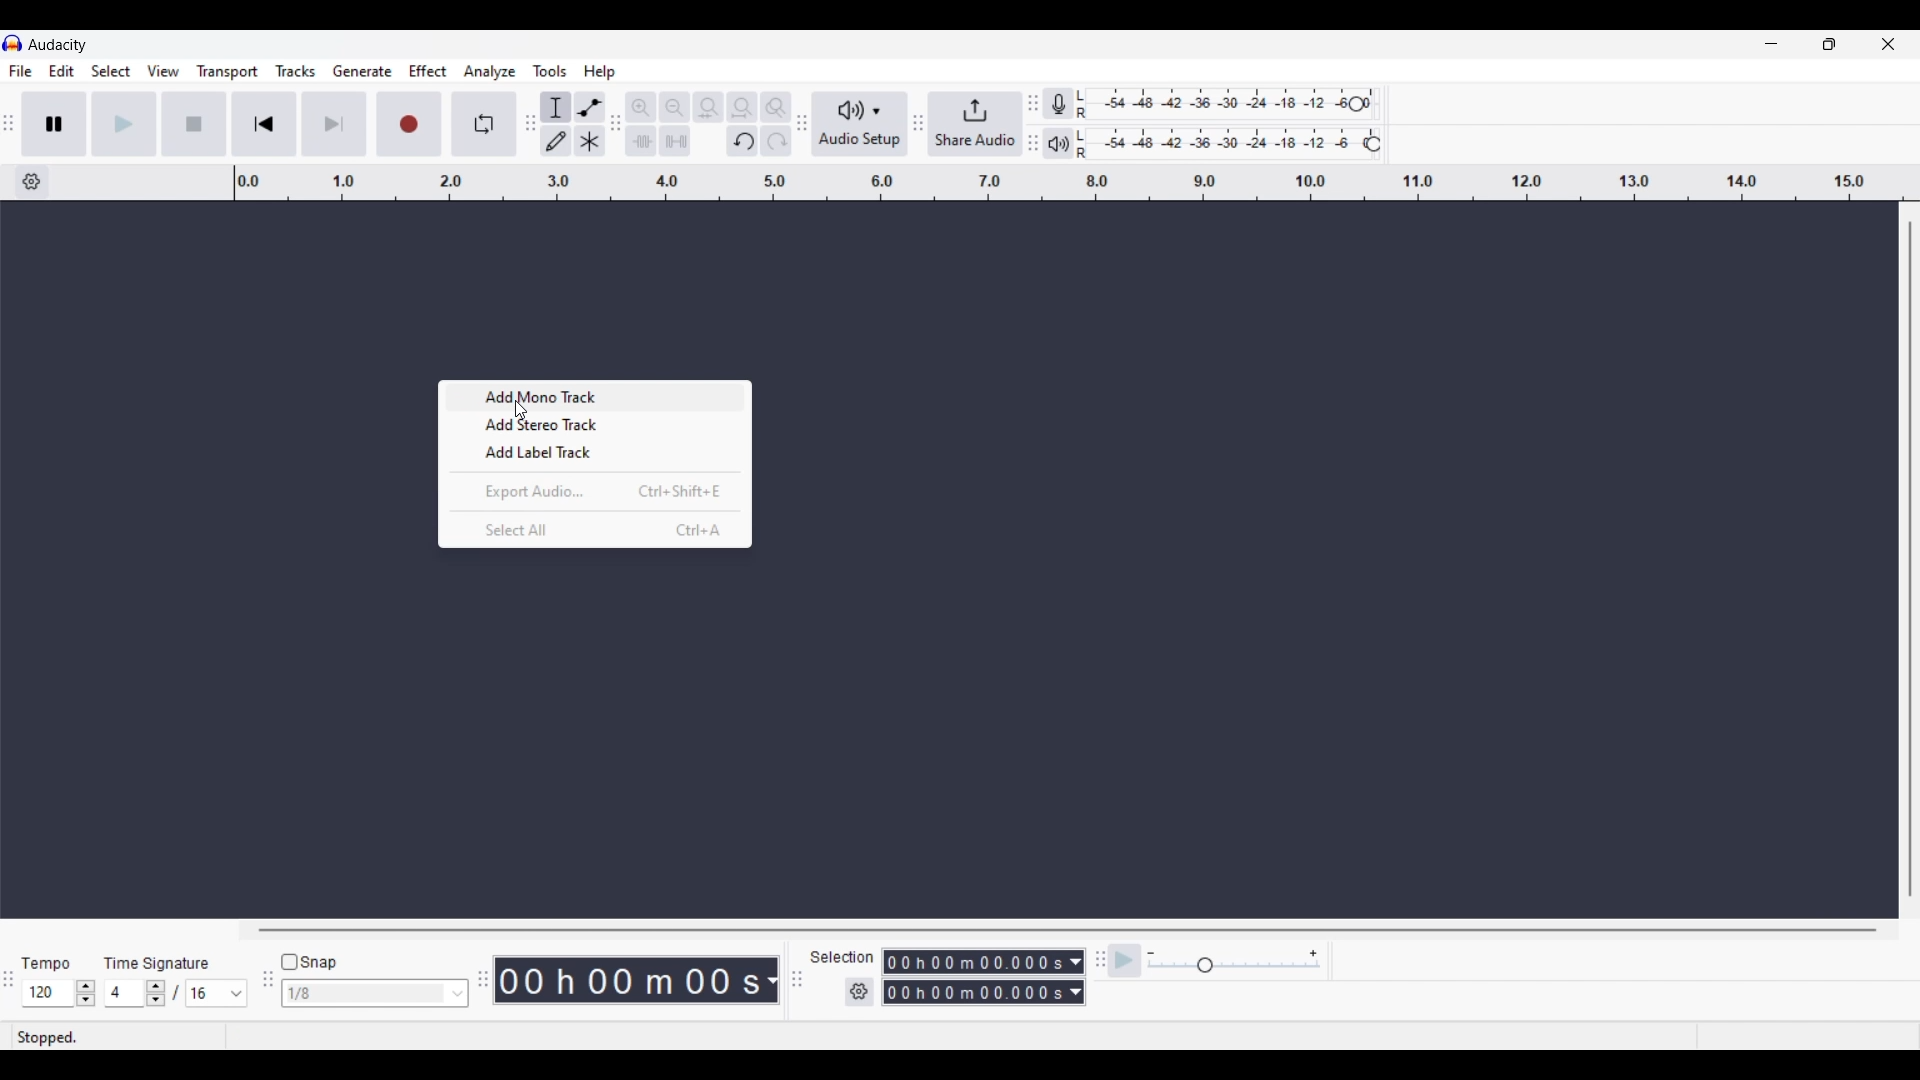 The width and height of the screenshot is (1920, 1080). What do you see at coordinates (1077, 183) in the screenshot?
I see `Scale to measure audio length` at bounding box center [1077, 183].